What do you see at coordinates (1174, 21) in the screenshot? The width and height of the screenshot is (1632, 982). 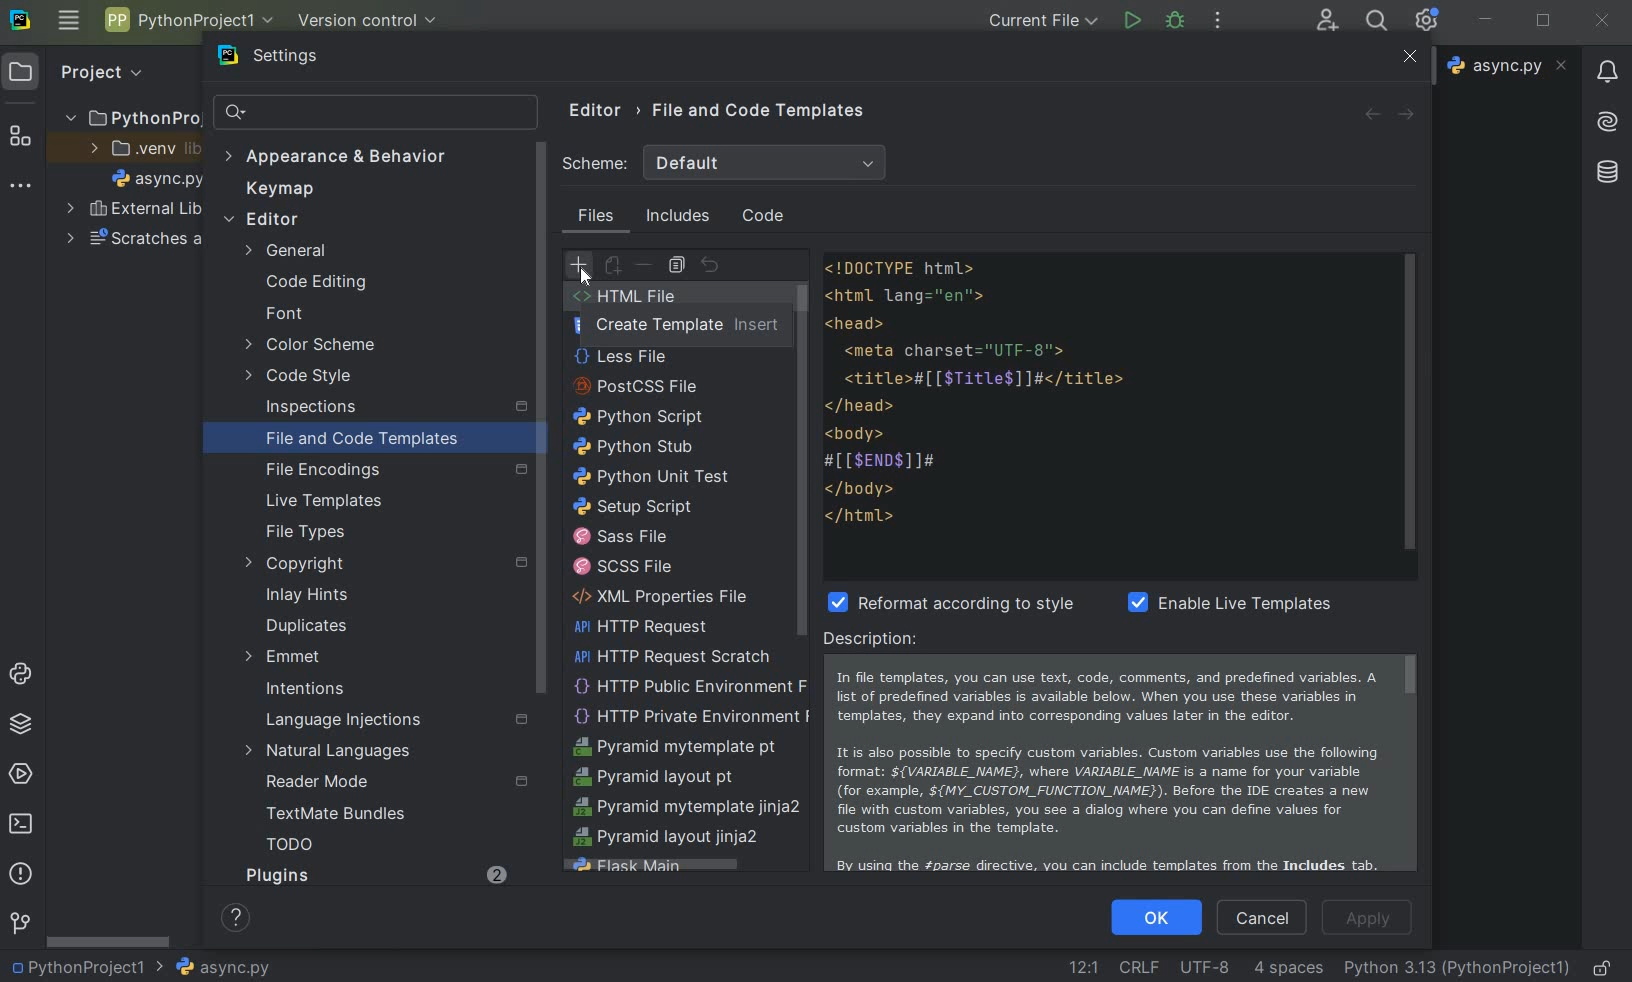 I see `debug` at bounding box center [1174, 21].